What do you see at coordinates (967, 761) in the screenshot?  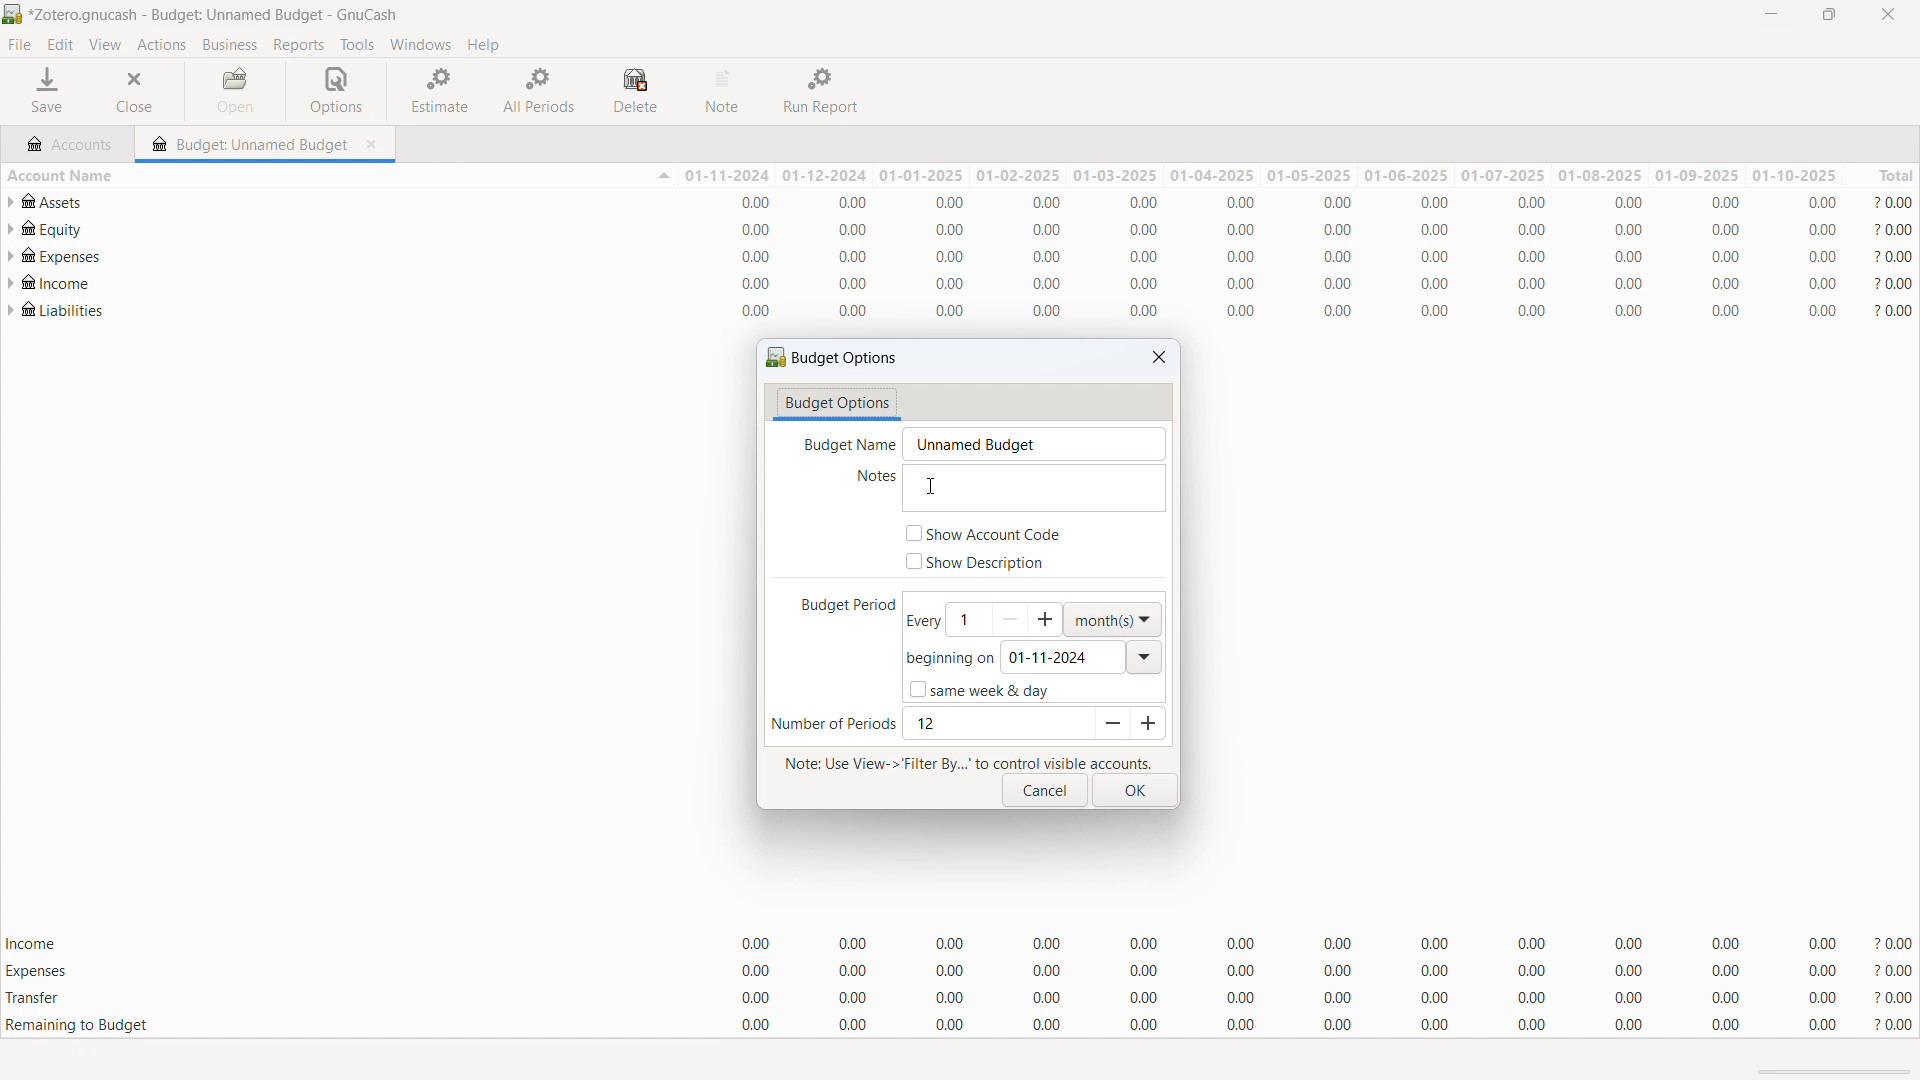 I see `Note: Use View-> Filter By..." to control visible accounts.` at bounding box center [967, 761].